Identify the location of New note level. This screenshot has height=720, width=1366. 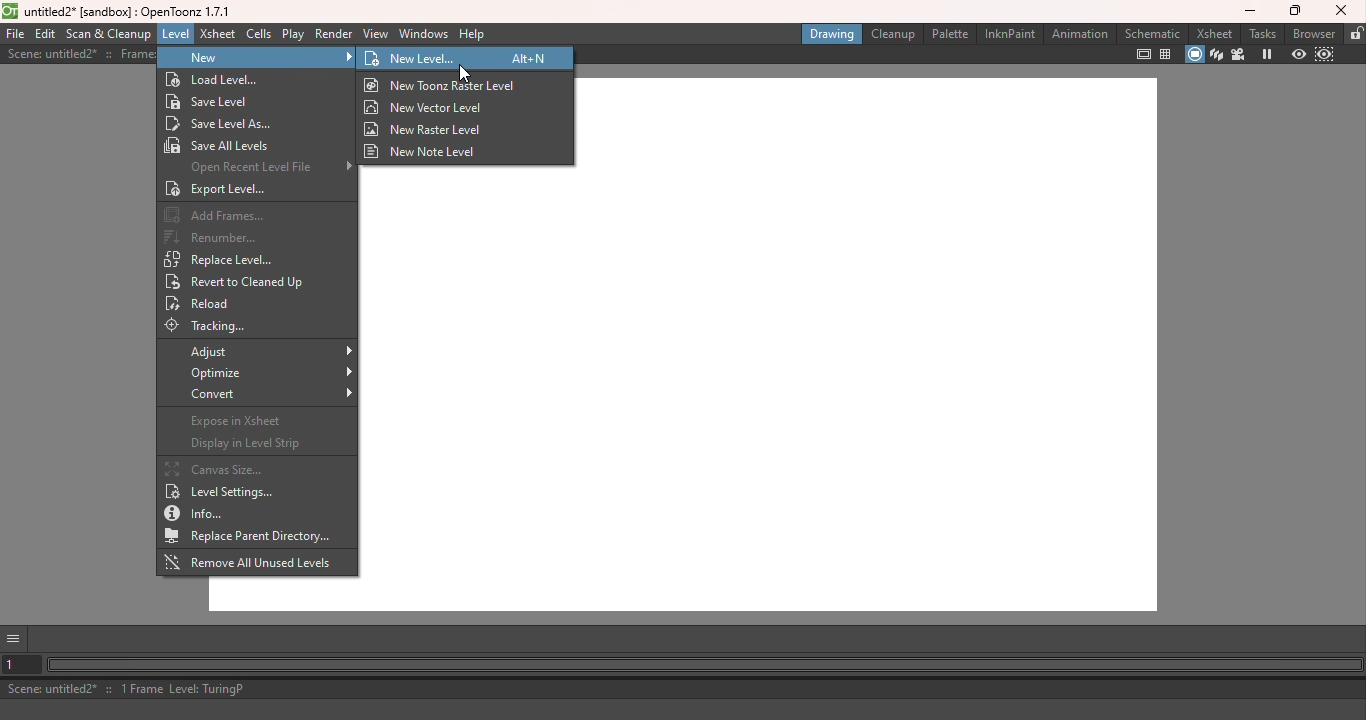
(429, 151).